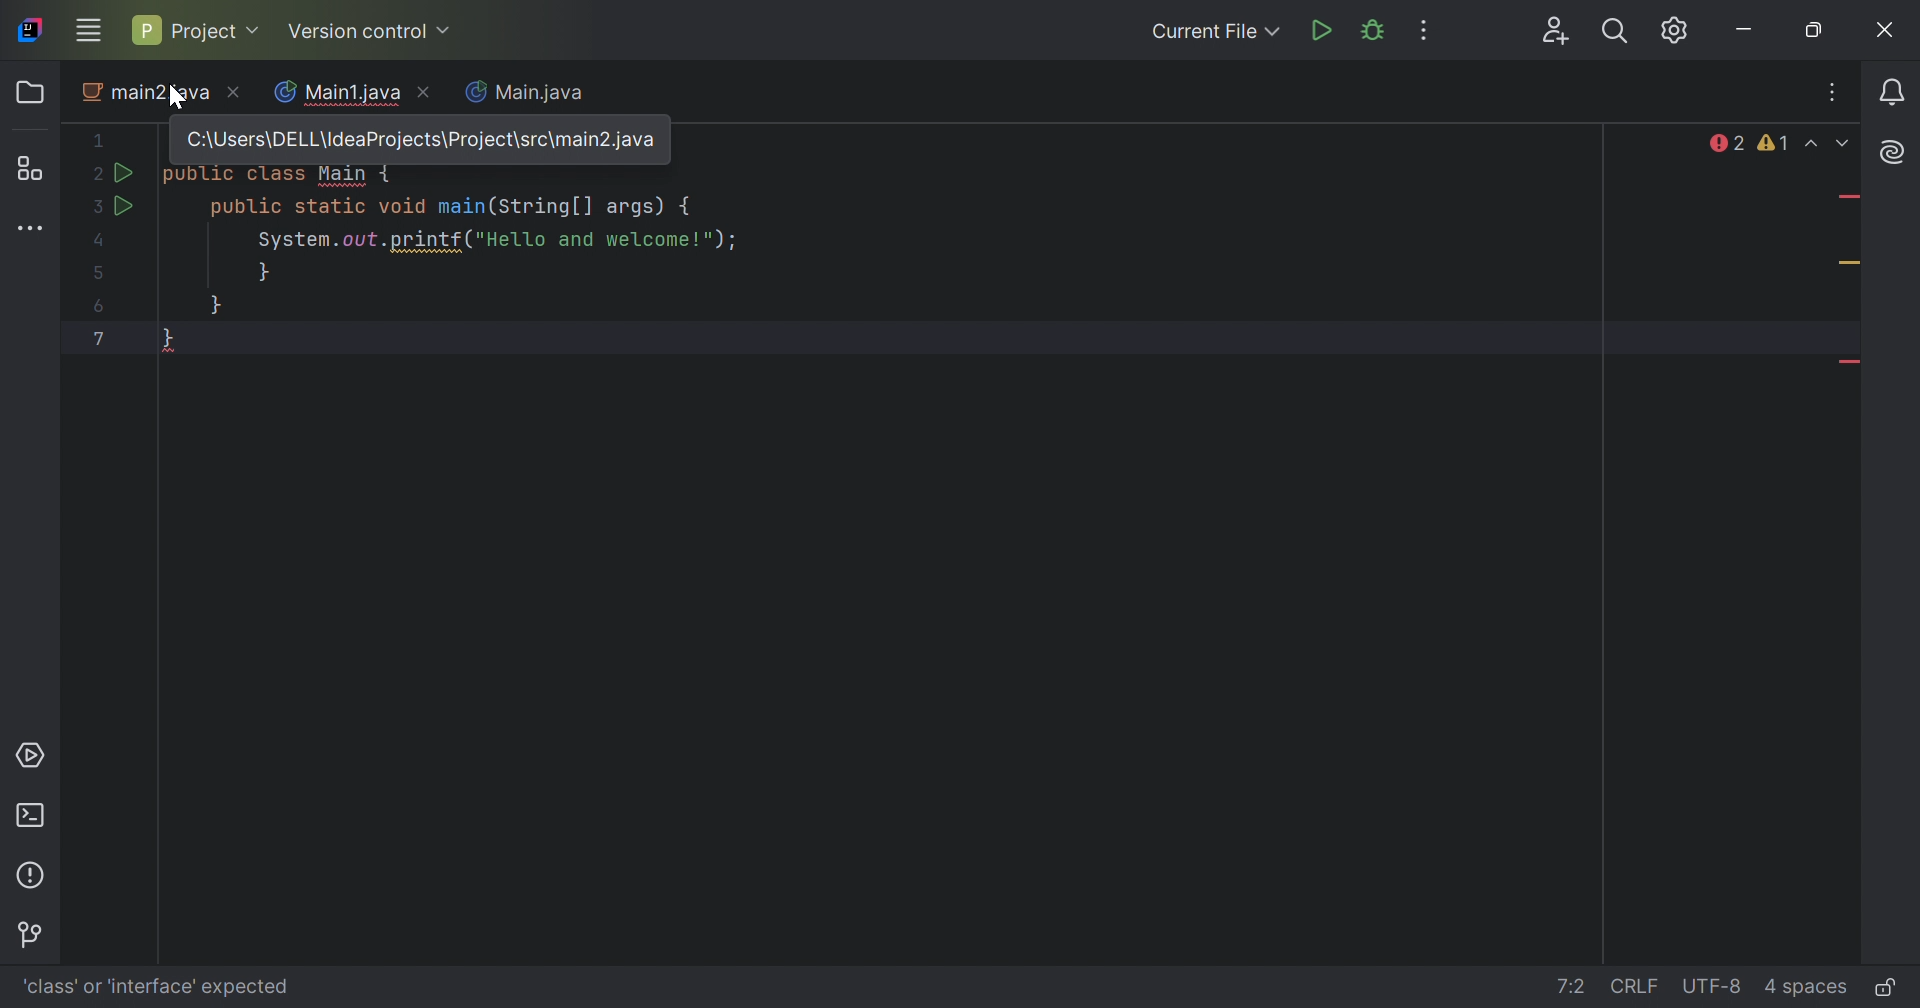  I want to click on Services, so click(34, 756).